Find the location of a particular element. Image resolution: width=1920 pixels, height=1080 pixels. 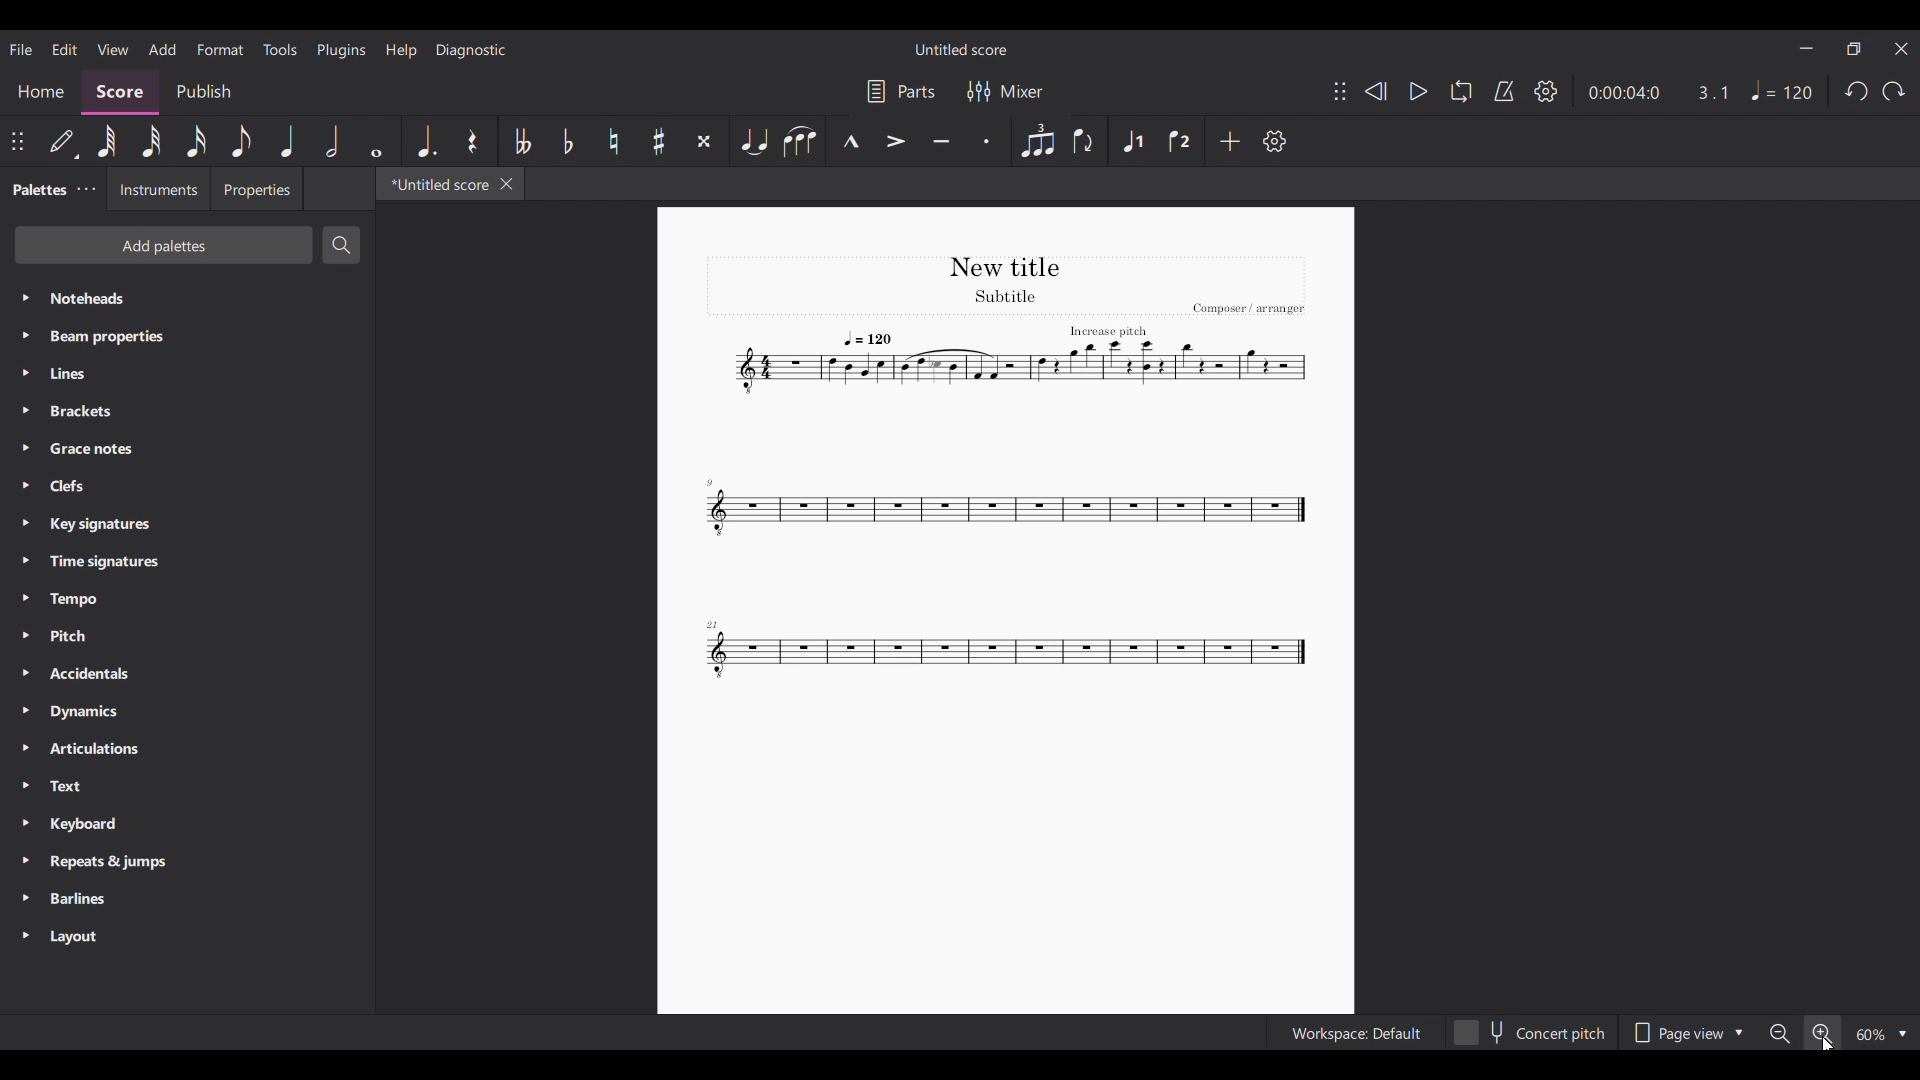

32nd note is located at coordinates (152, 142).